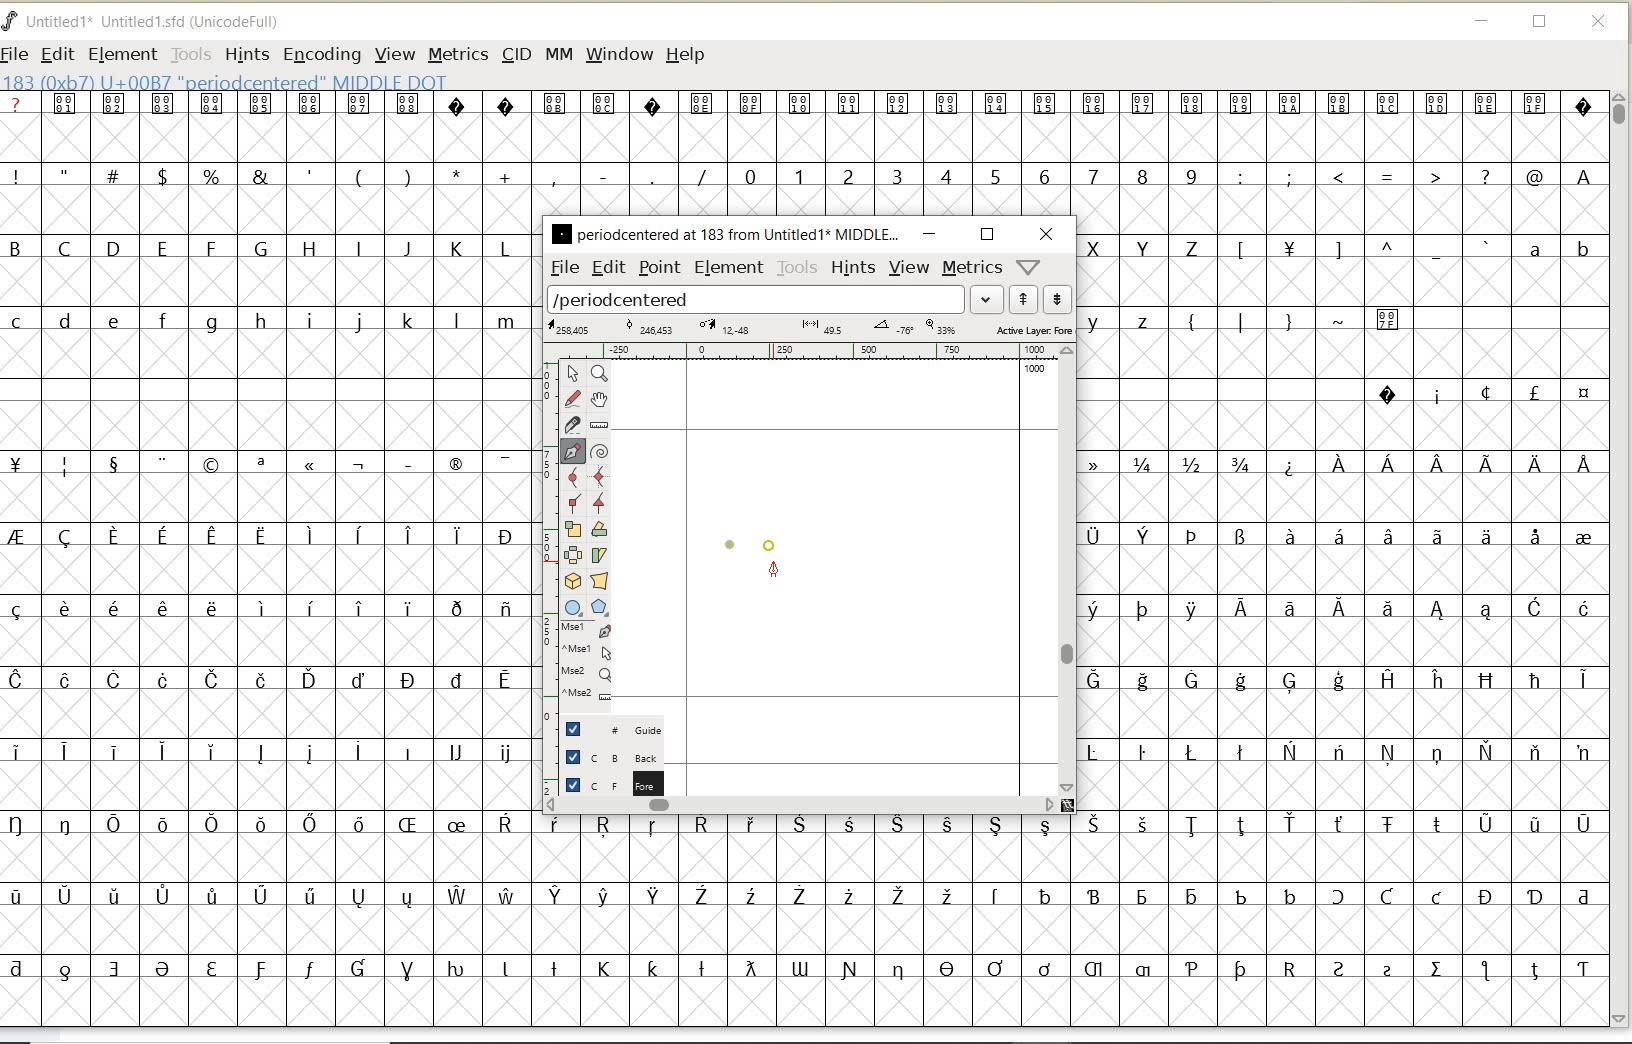 The width and height of the screenshot is (1632, 1044). Describe the element at coordinates (1046, 234) in the screenshot. I see `close` at that location.